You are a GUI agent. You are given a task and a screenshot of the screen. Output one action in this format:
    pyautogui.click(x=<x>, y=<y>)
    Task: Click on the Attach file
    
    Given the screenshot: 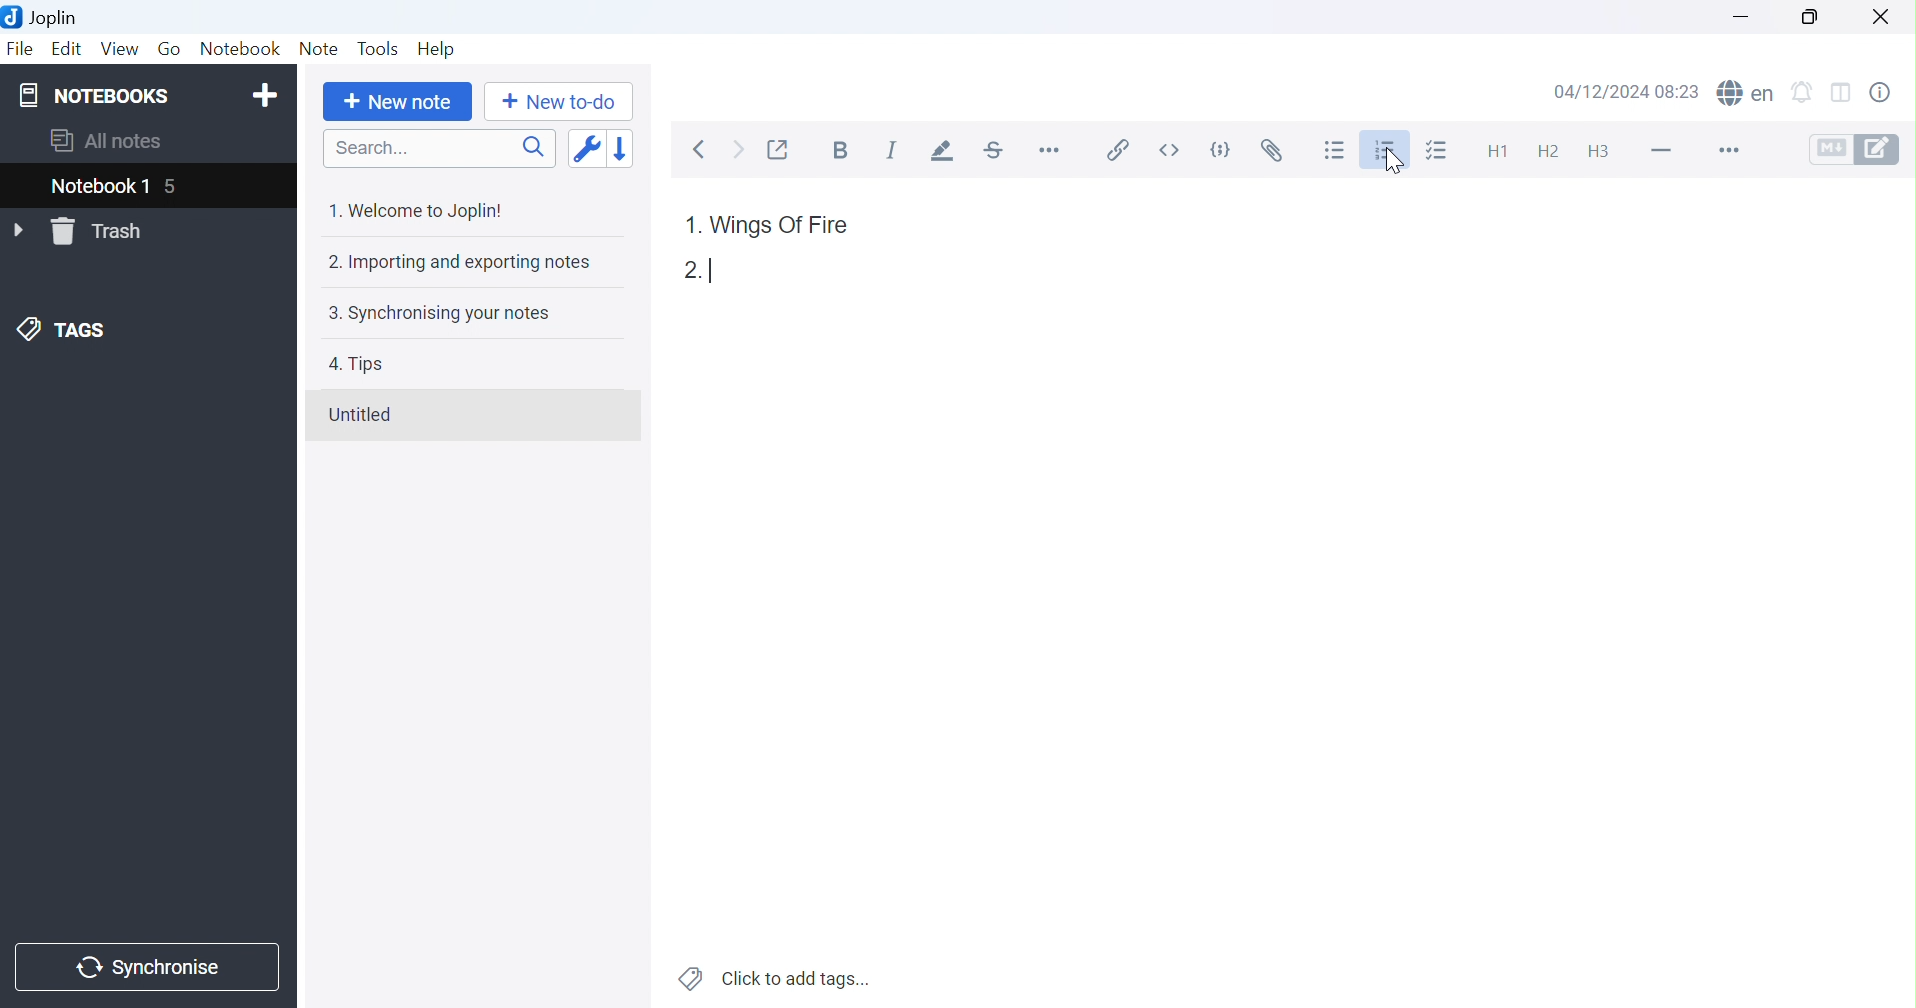 What is the action you would take?
    pyautogui.click(x=1271, y=151)
    